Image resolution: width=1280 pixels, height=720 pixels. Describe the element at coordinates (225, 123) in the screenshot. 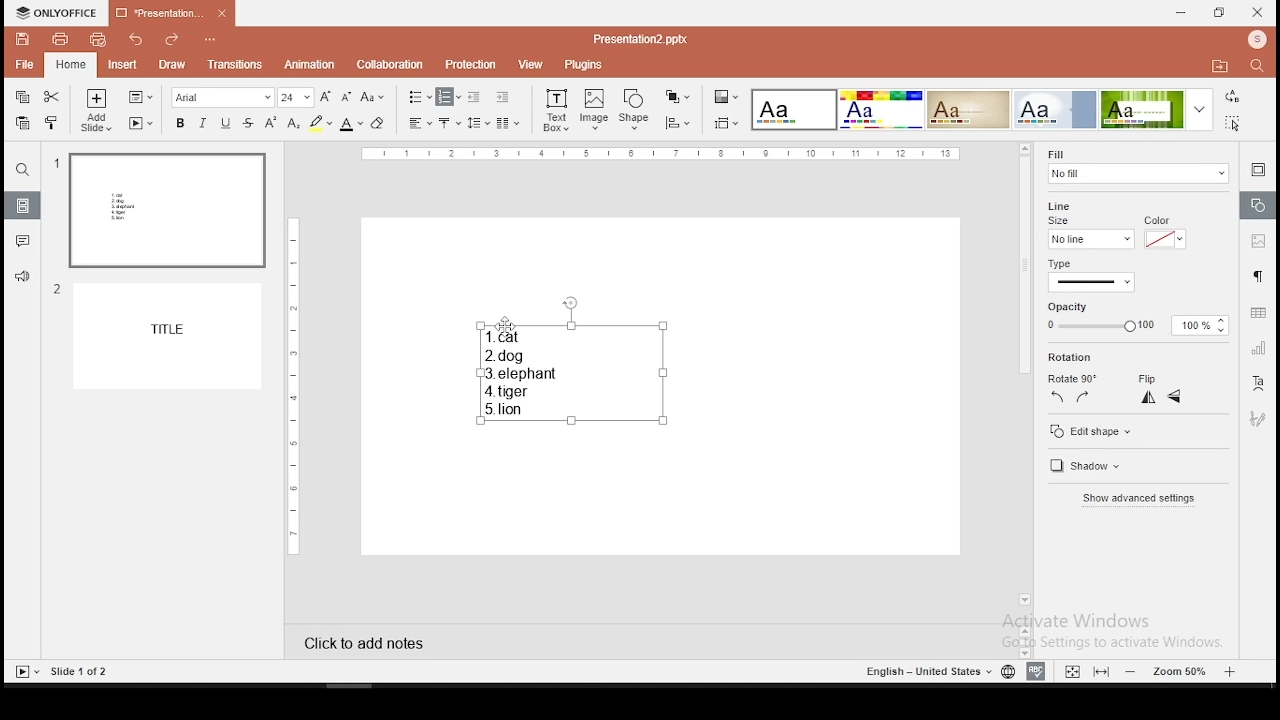

I see `underline` at that location.